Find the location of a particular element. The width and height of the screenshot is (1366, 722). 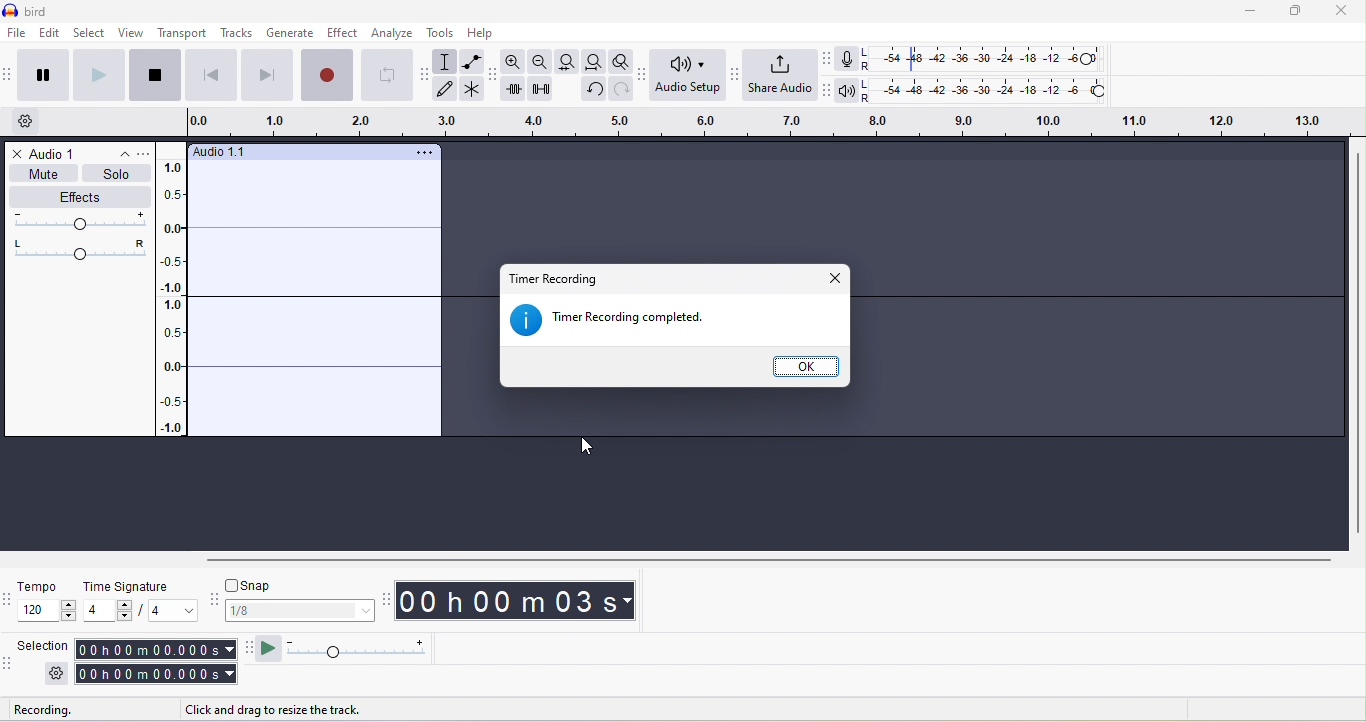

drop down is located at coordinates (126, 156).